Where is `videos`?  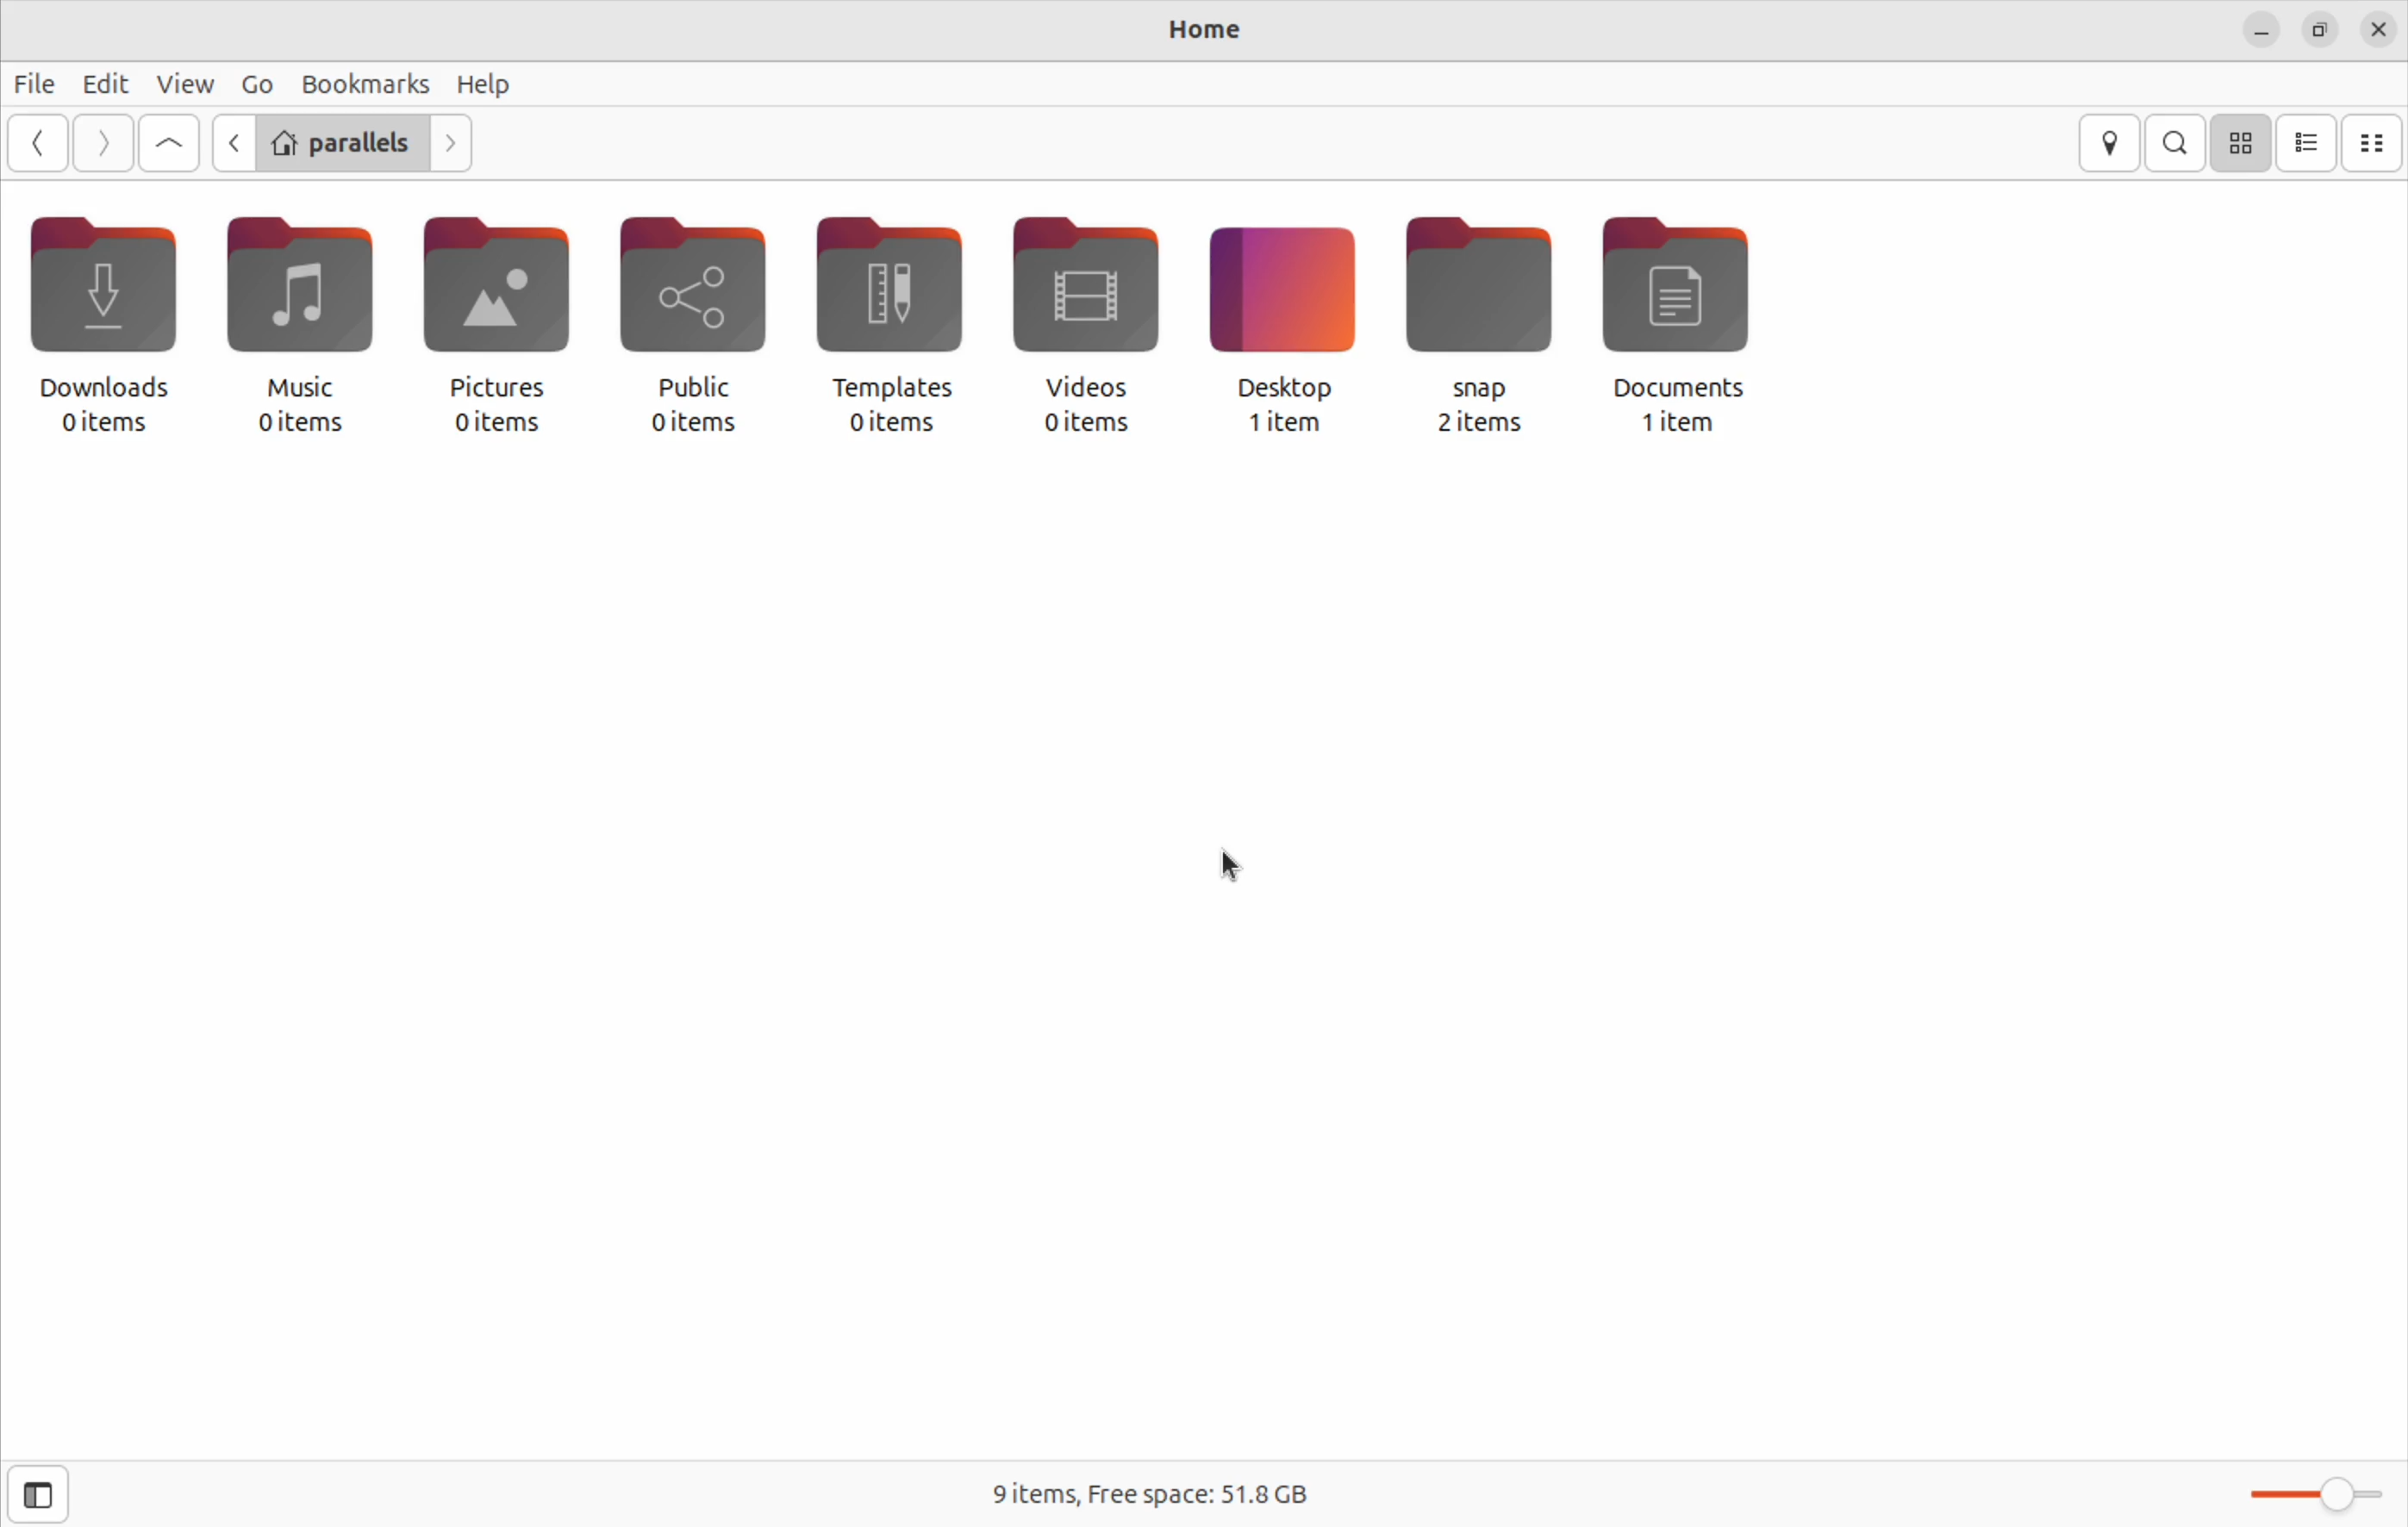
videos is located at coordinates (1095, 300).